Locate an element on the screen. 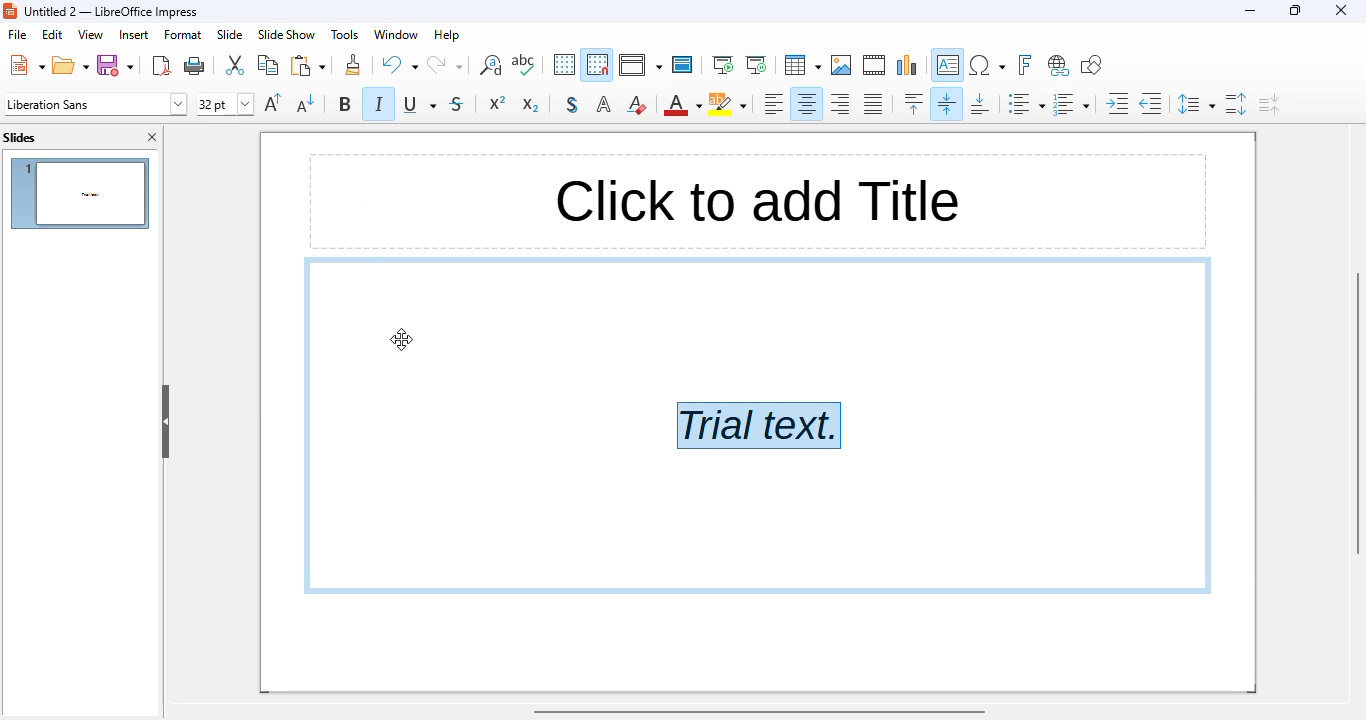 The image size is (1366, 720). cursor is located at coordinates (402, 338).